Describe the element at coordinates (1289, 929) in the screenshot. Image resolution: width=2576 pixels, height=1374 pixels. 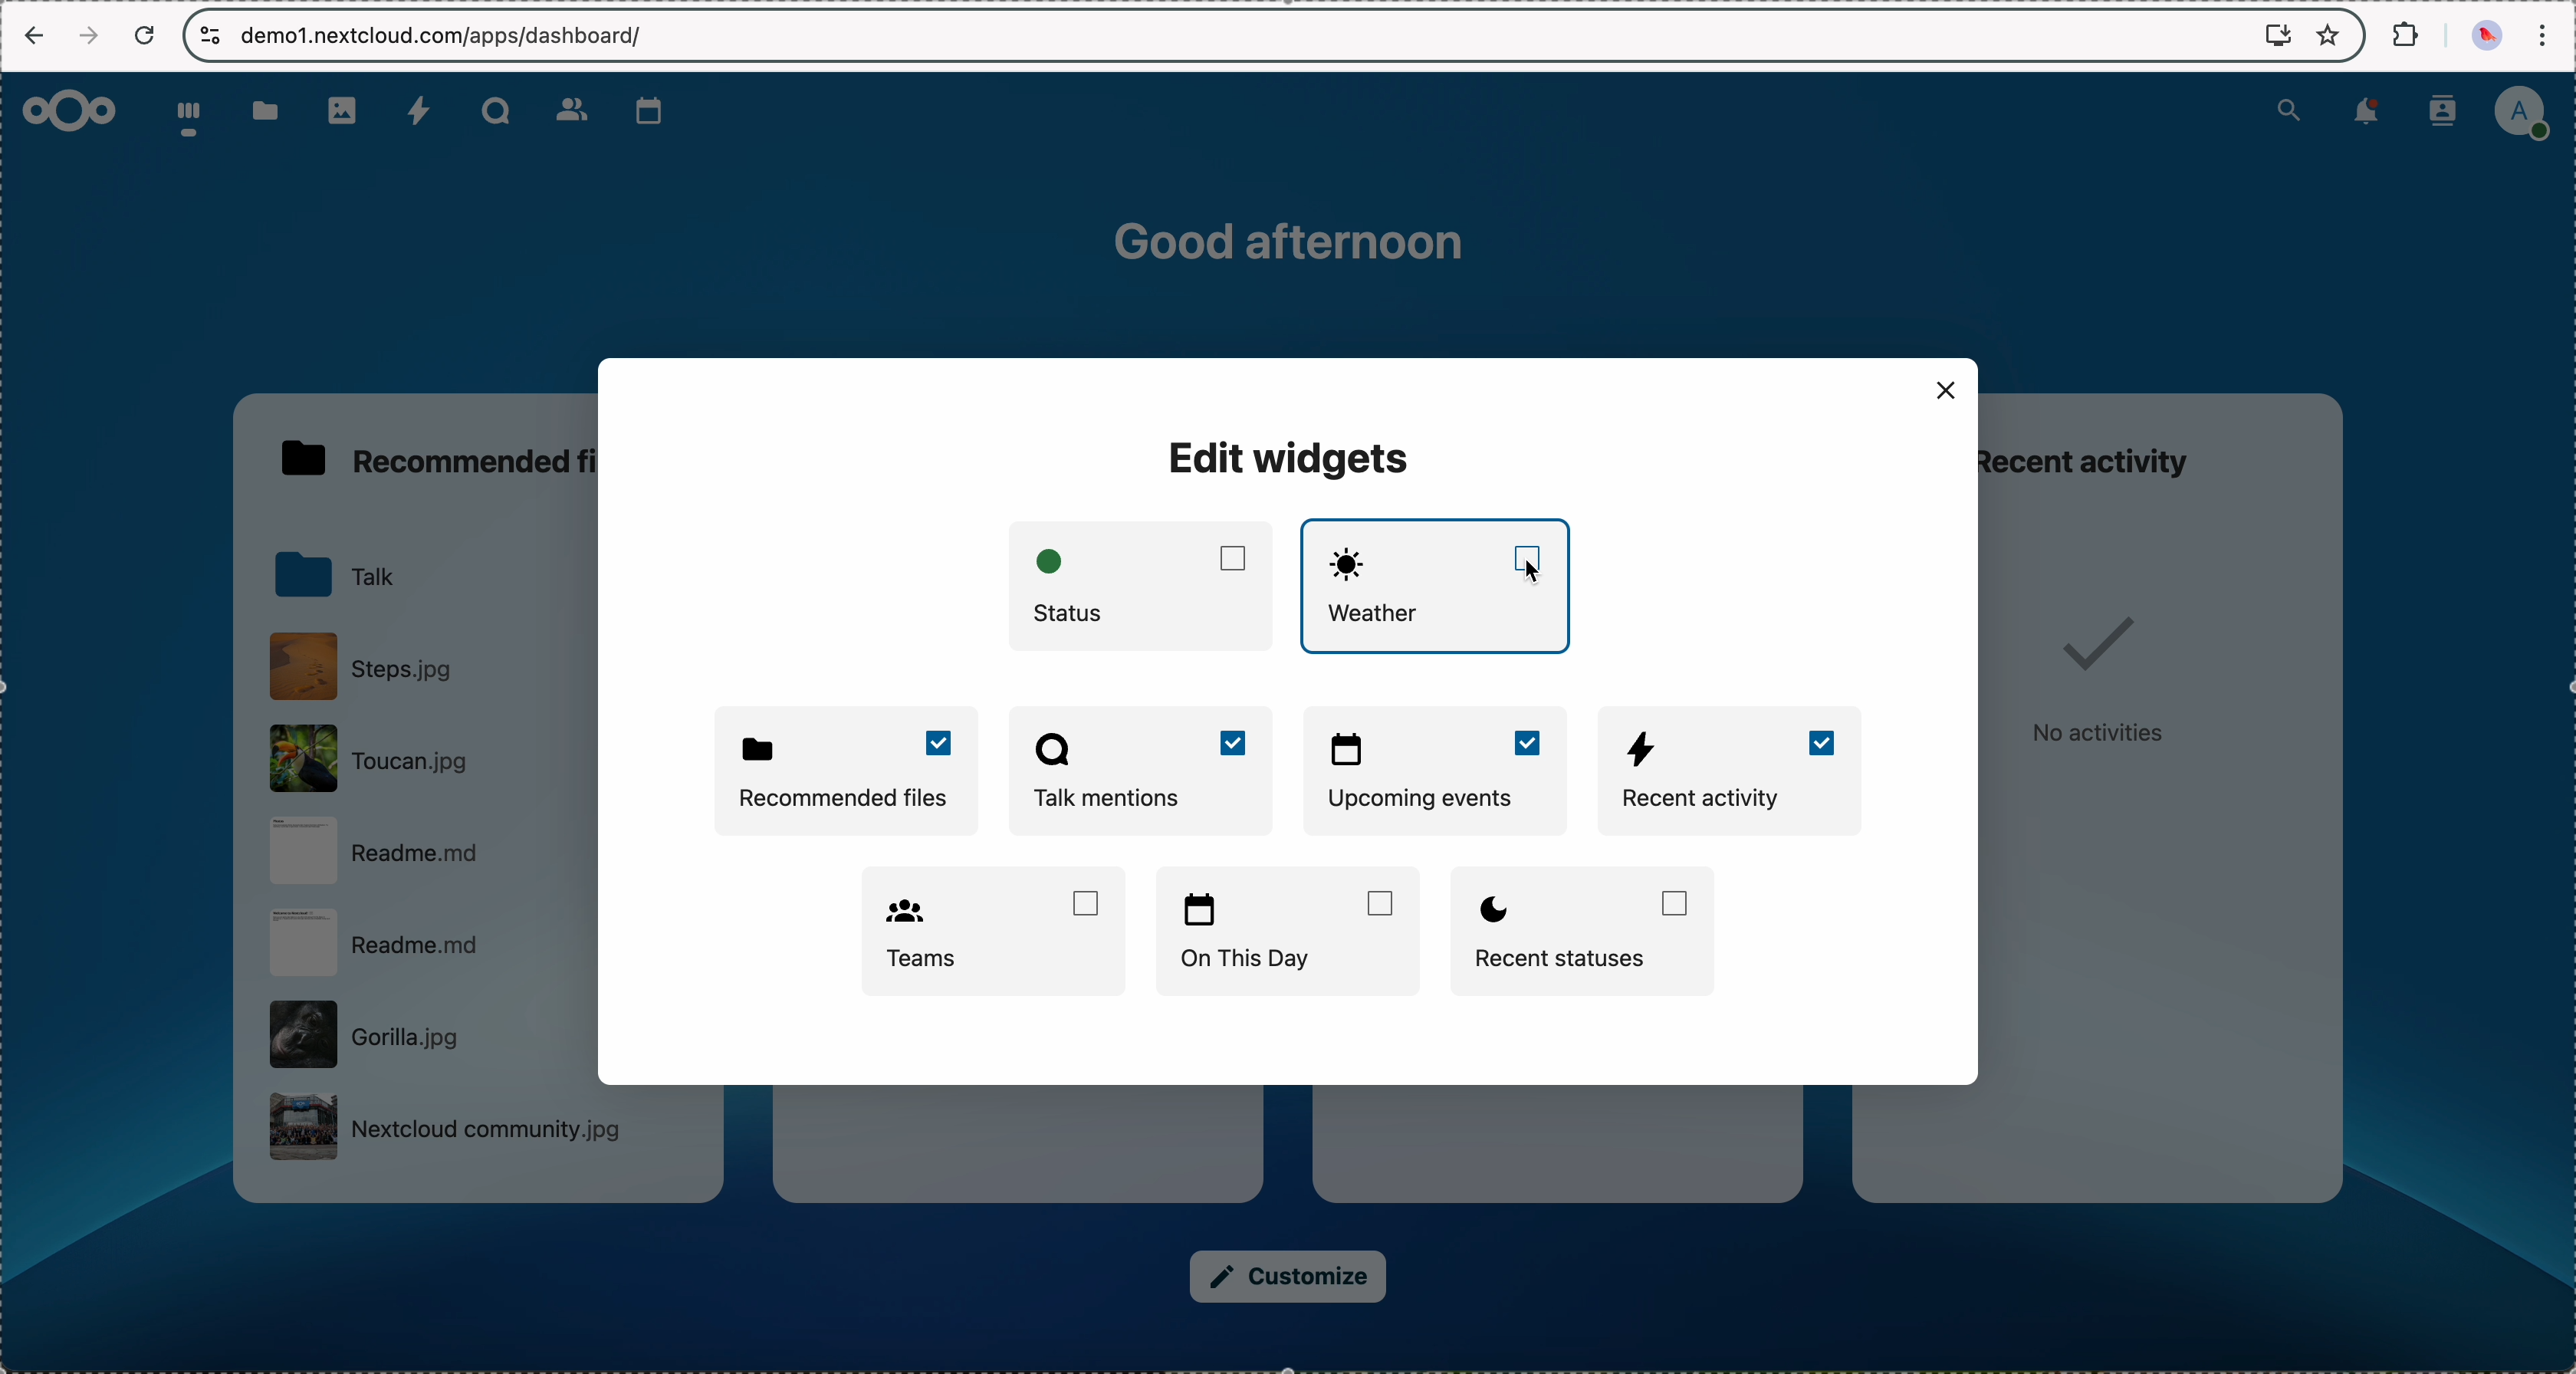
I see `on this day` at that location.